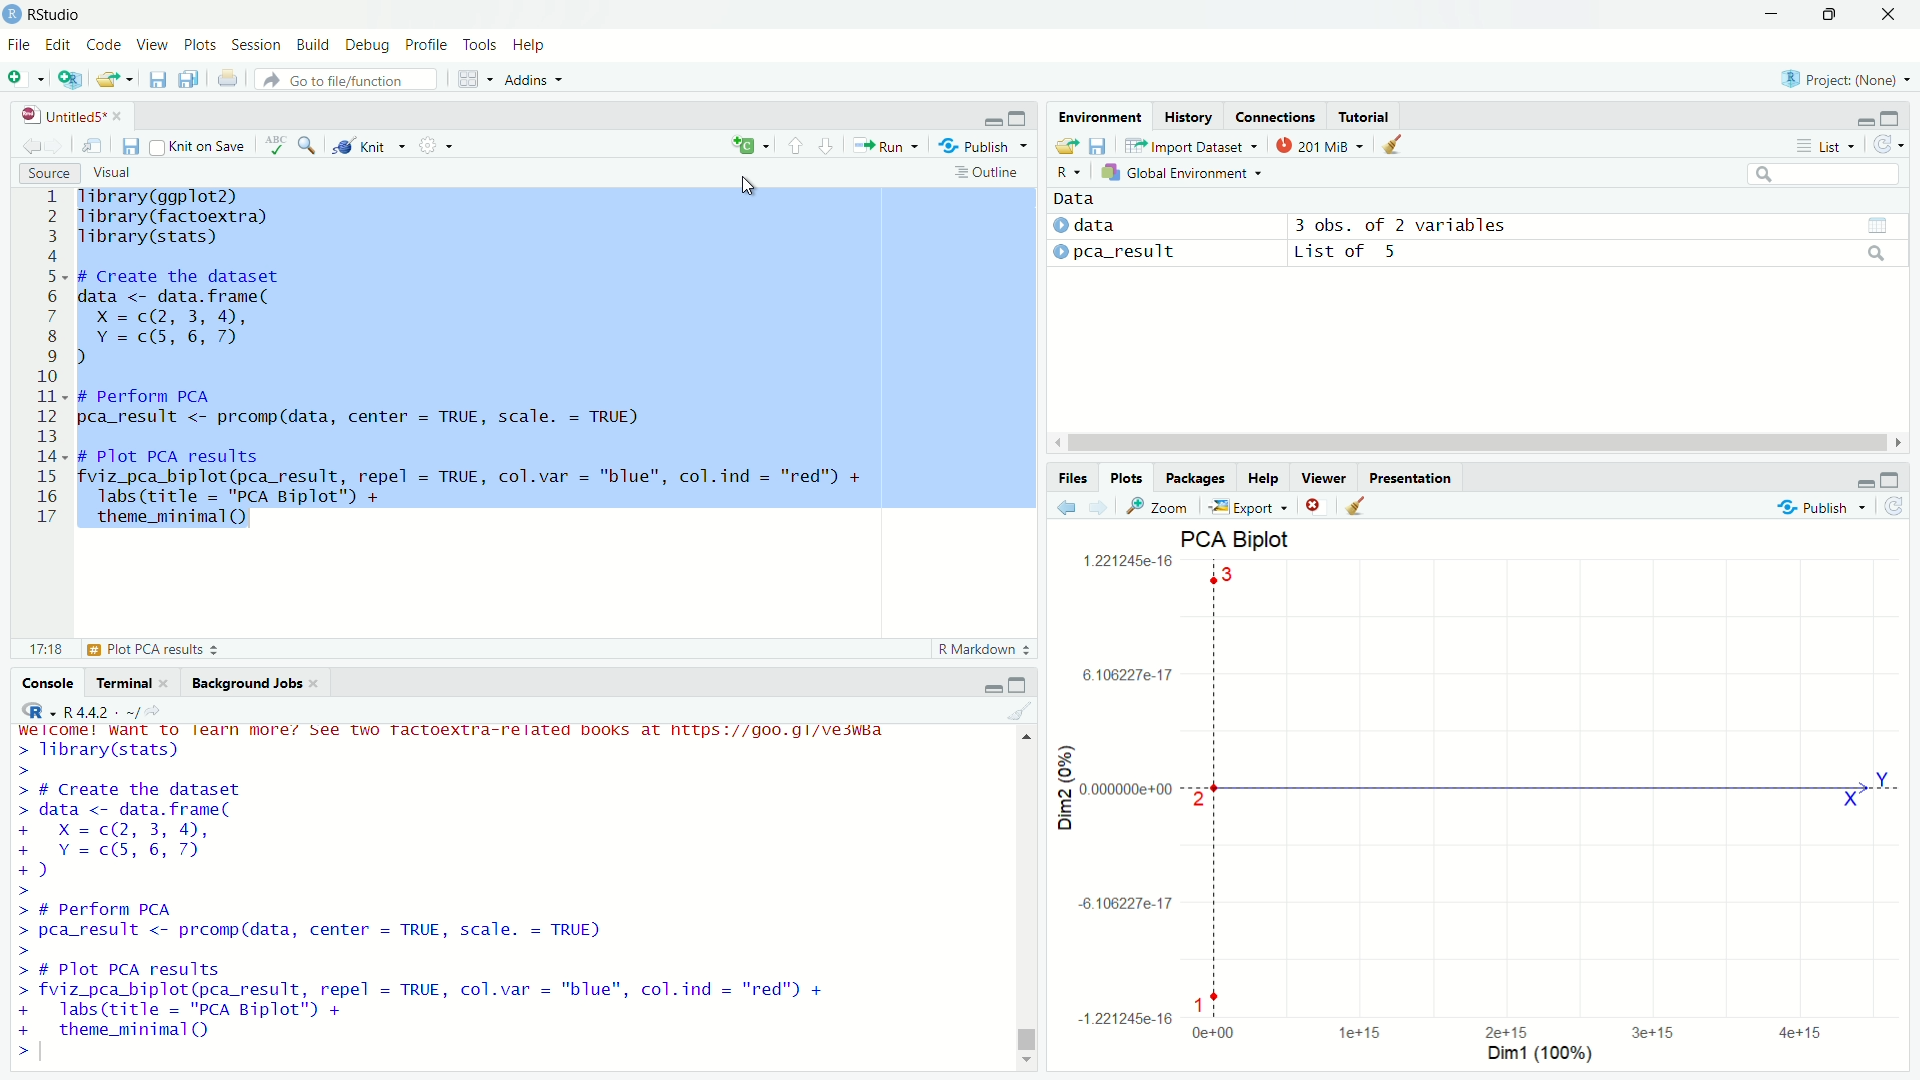  I want to click on clear all plots, so click(1357, 505).